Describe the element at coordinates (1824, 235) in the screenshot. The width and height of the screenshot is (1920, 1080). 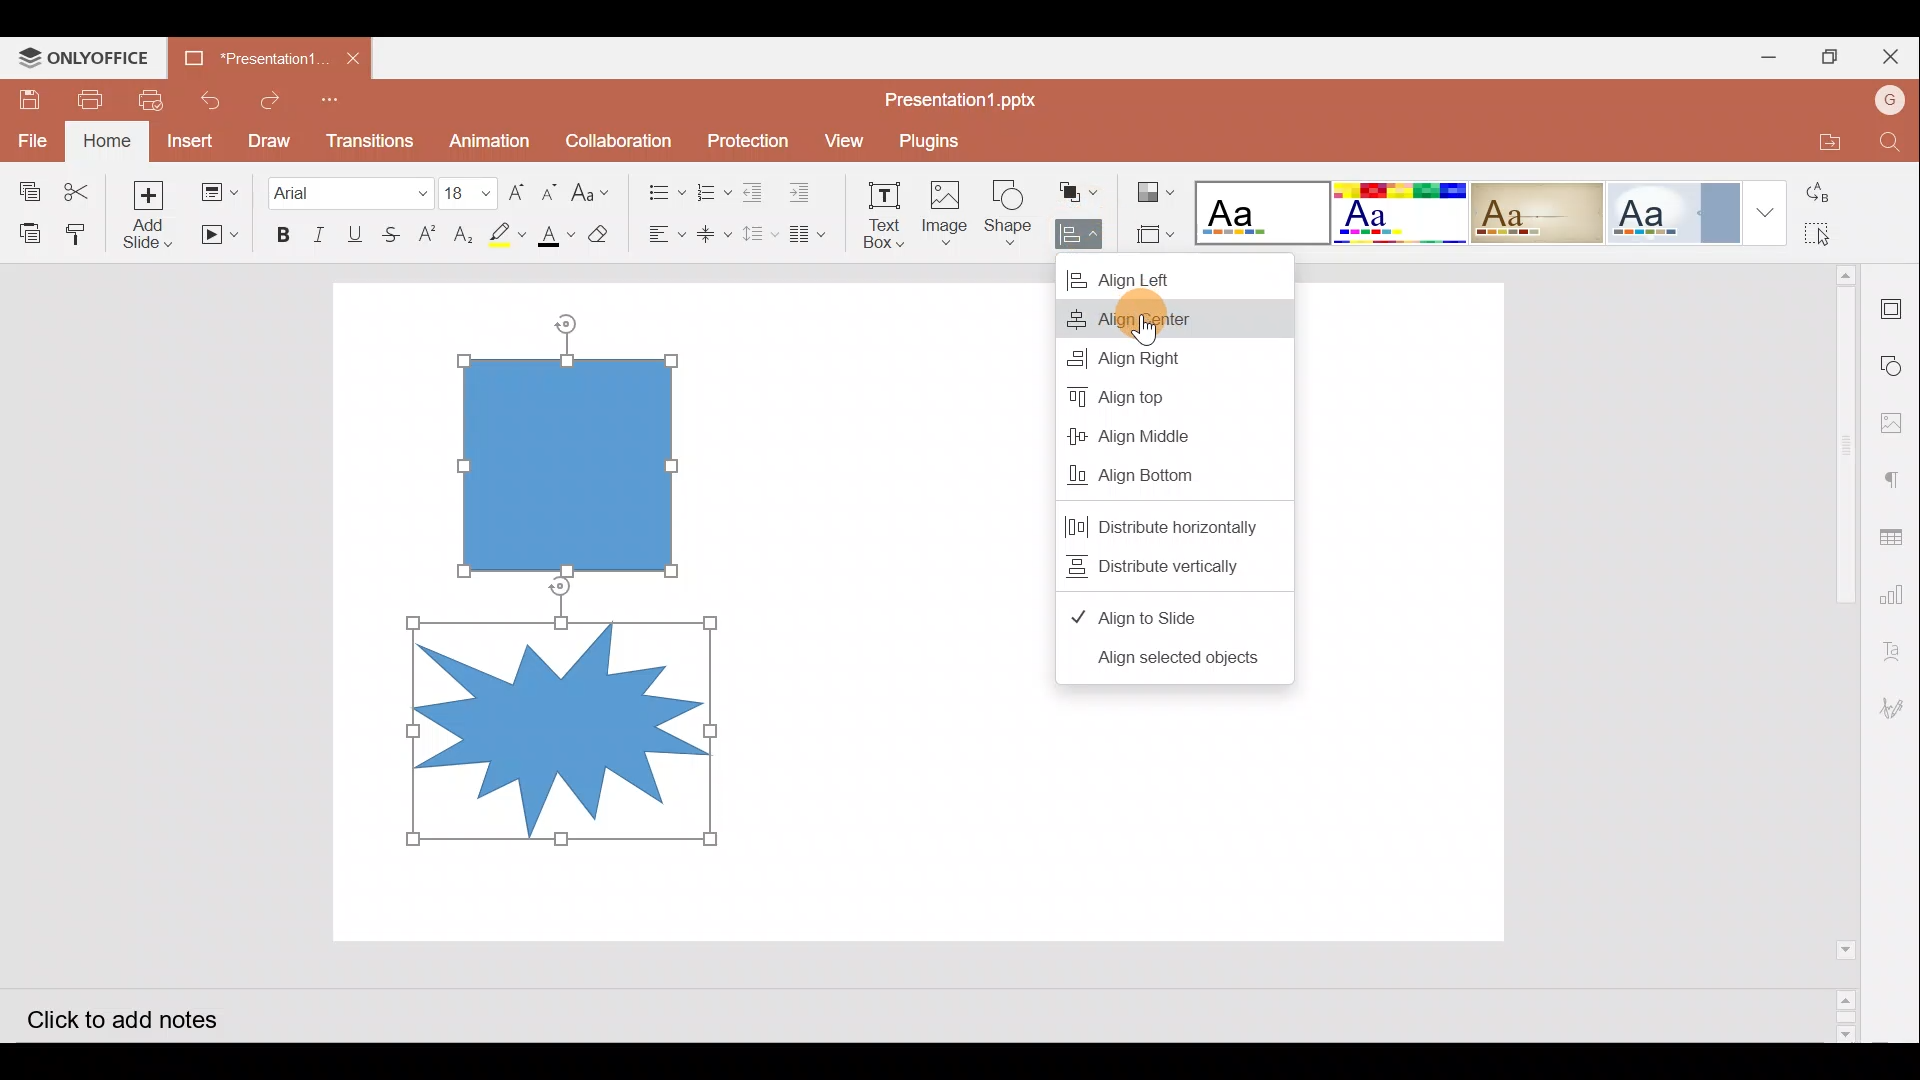
I see `Select all` at that location.